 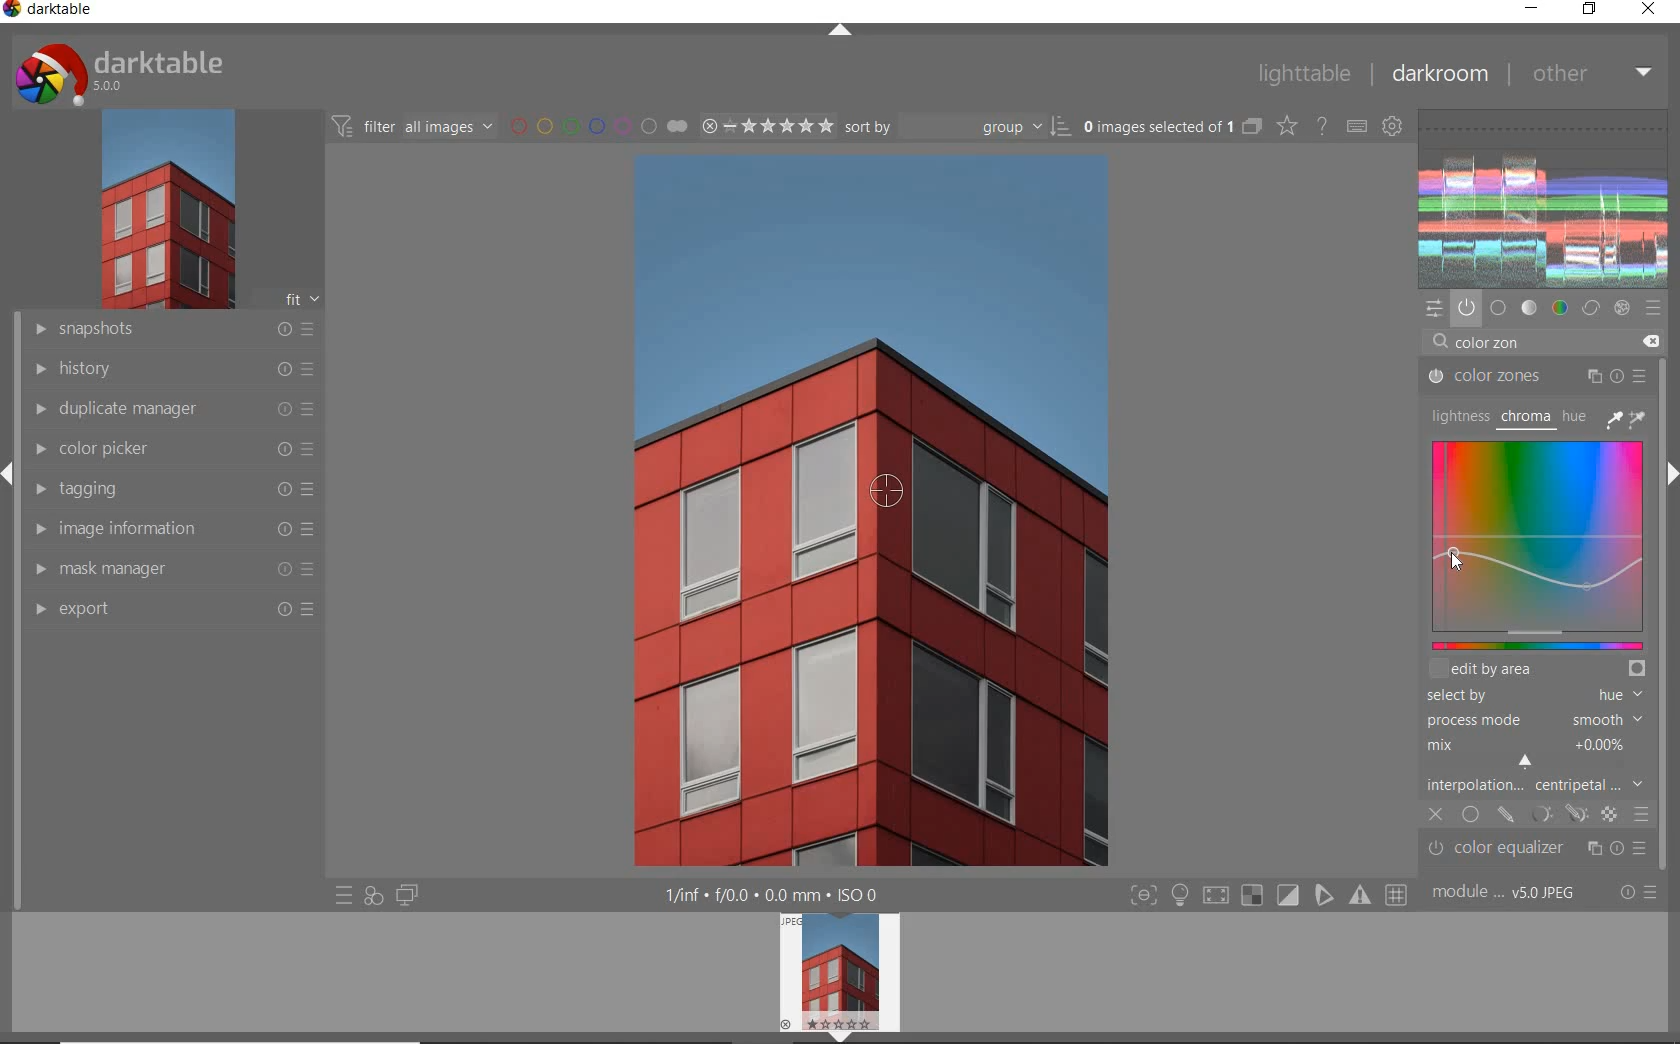 What do you see at coordinates (1182, 899) in the screenshot?
I see `highlight` at bounding box center [1182, 899].